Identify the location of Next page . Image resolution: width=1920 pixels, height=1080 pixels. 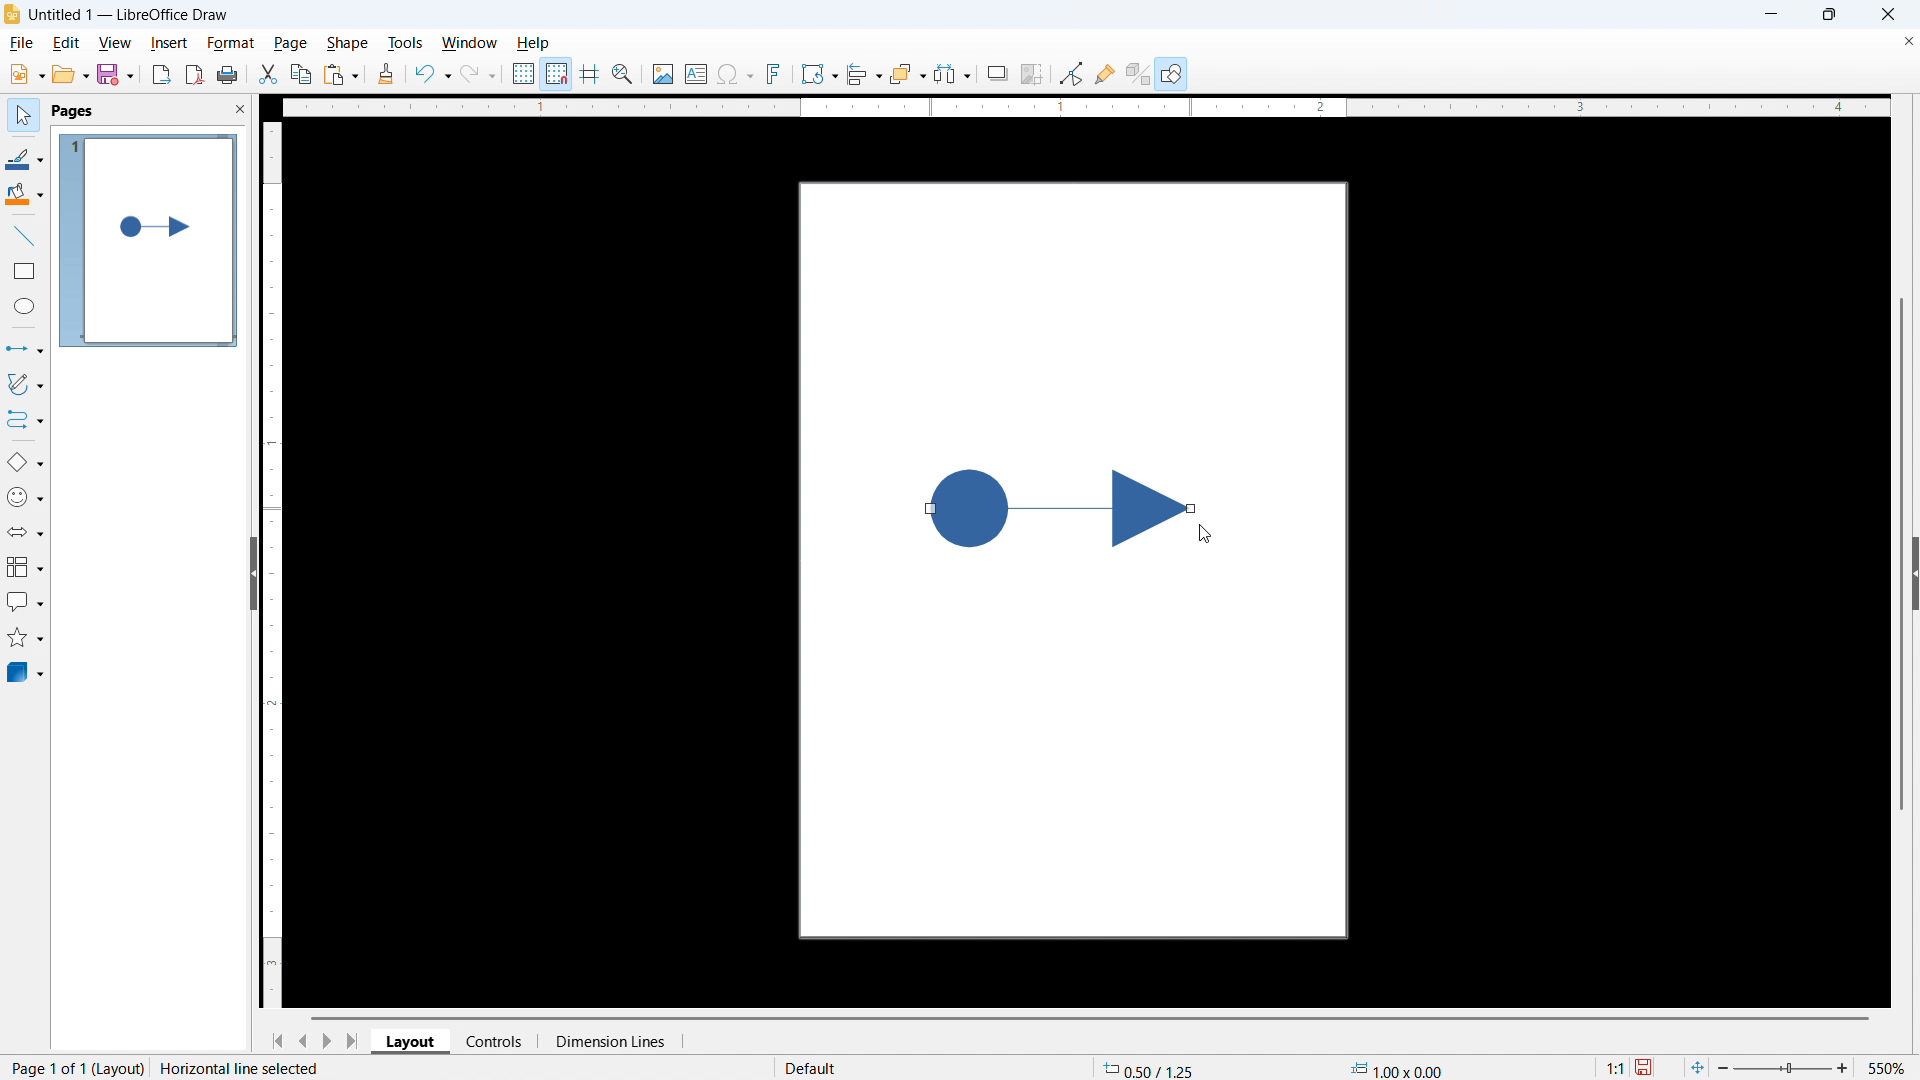
(326, 1041).